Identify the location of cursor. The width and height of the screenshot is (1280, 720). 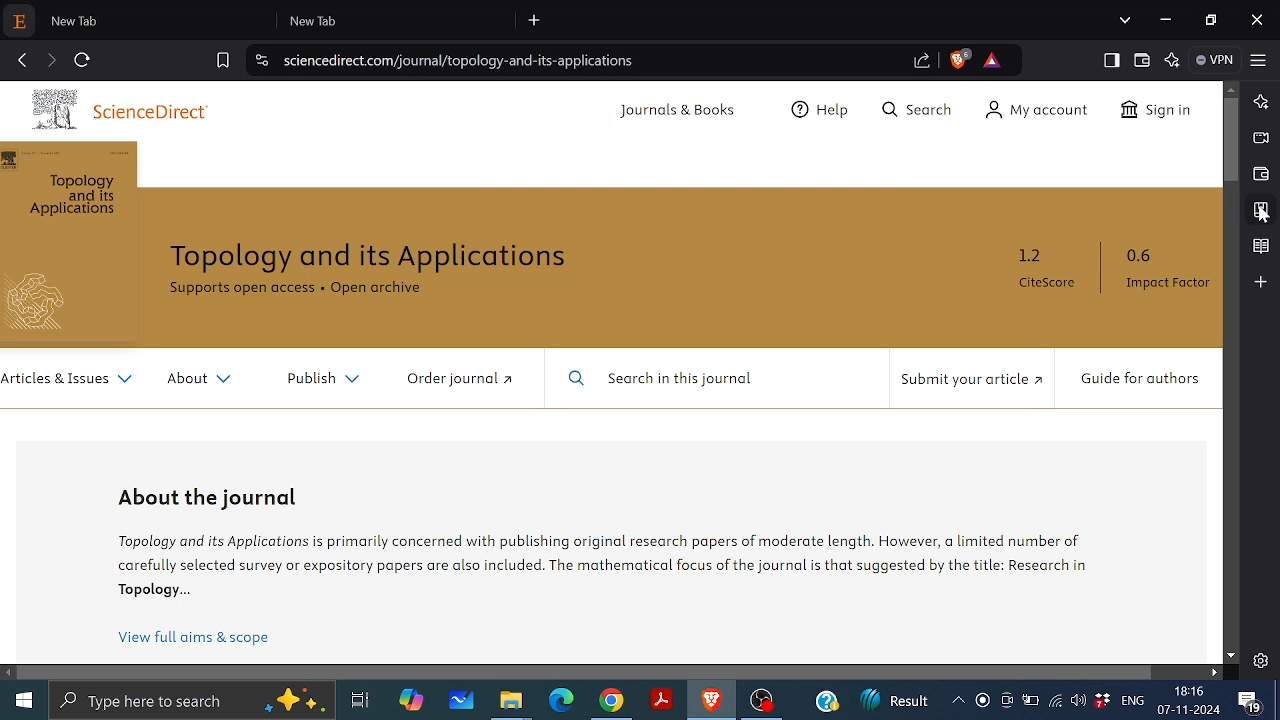
(1259, 218).